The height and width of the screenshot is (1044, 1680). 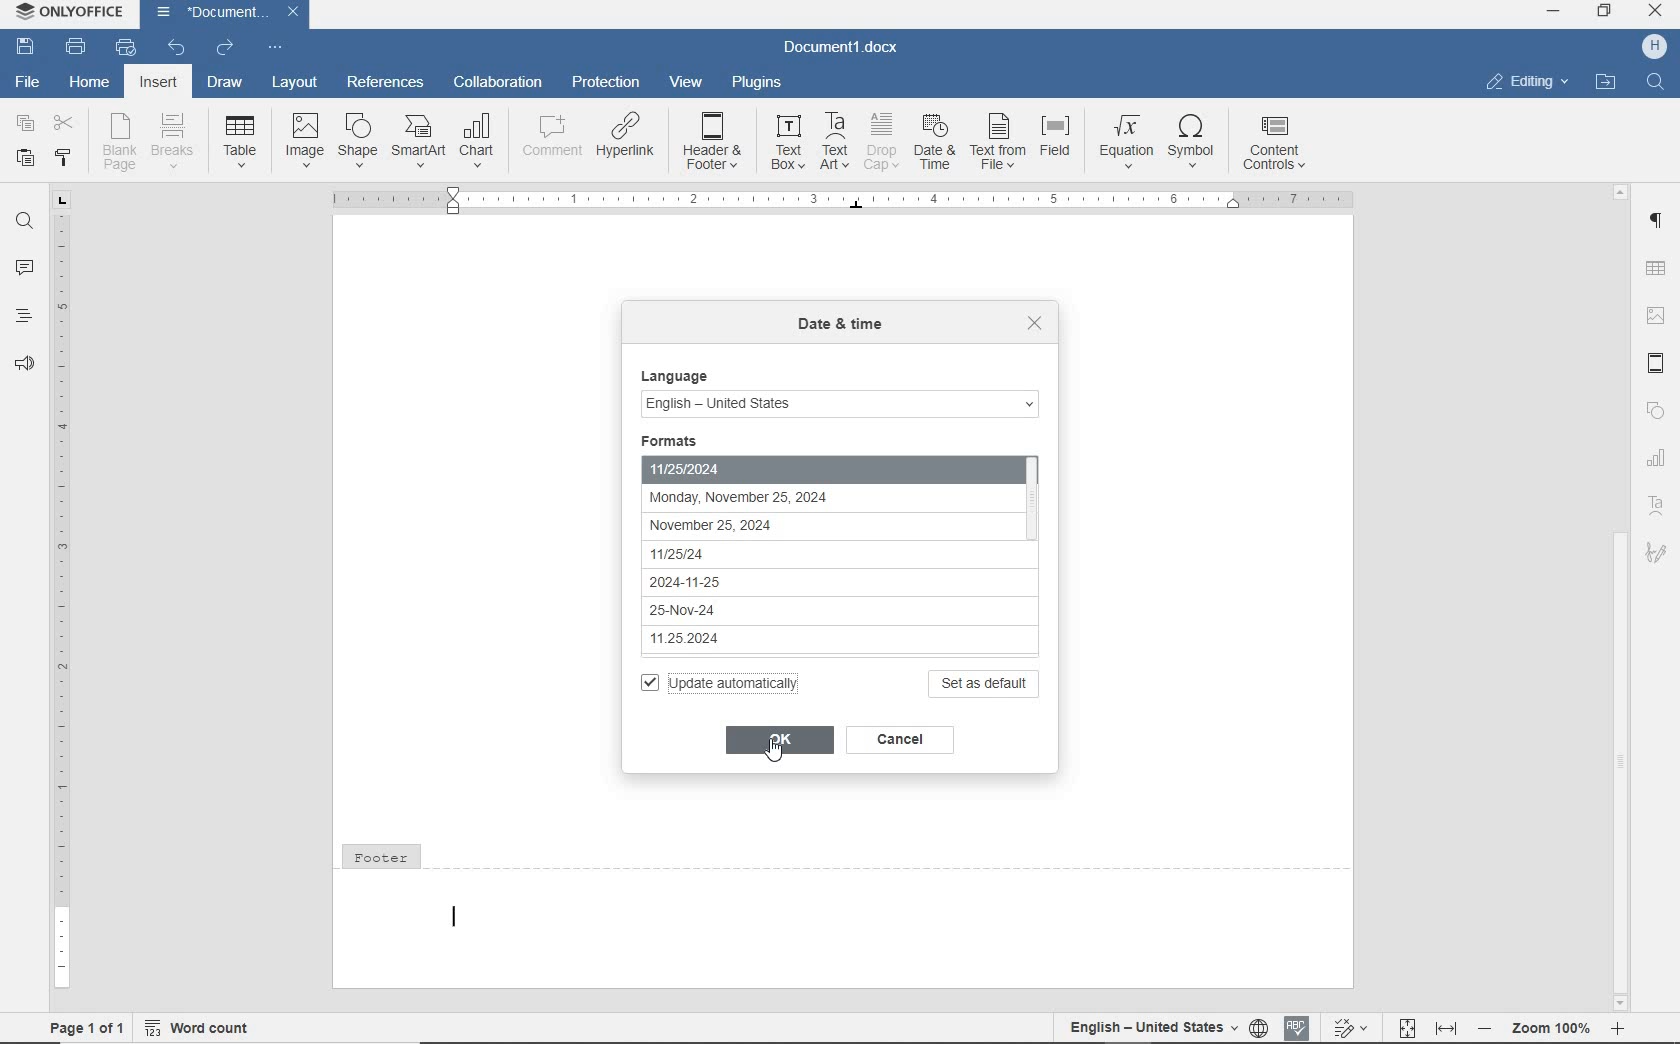 I want to click on text from file, so click(x=998, y=141).